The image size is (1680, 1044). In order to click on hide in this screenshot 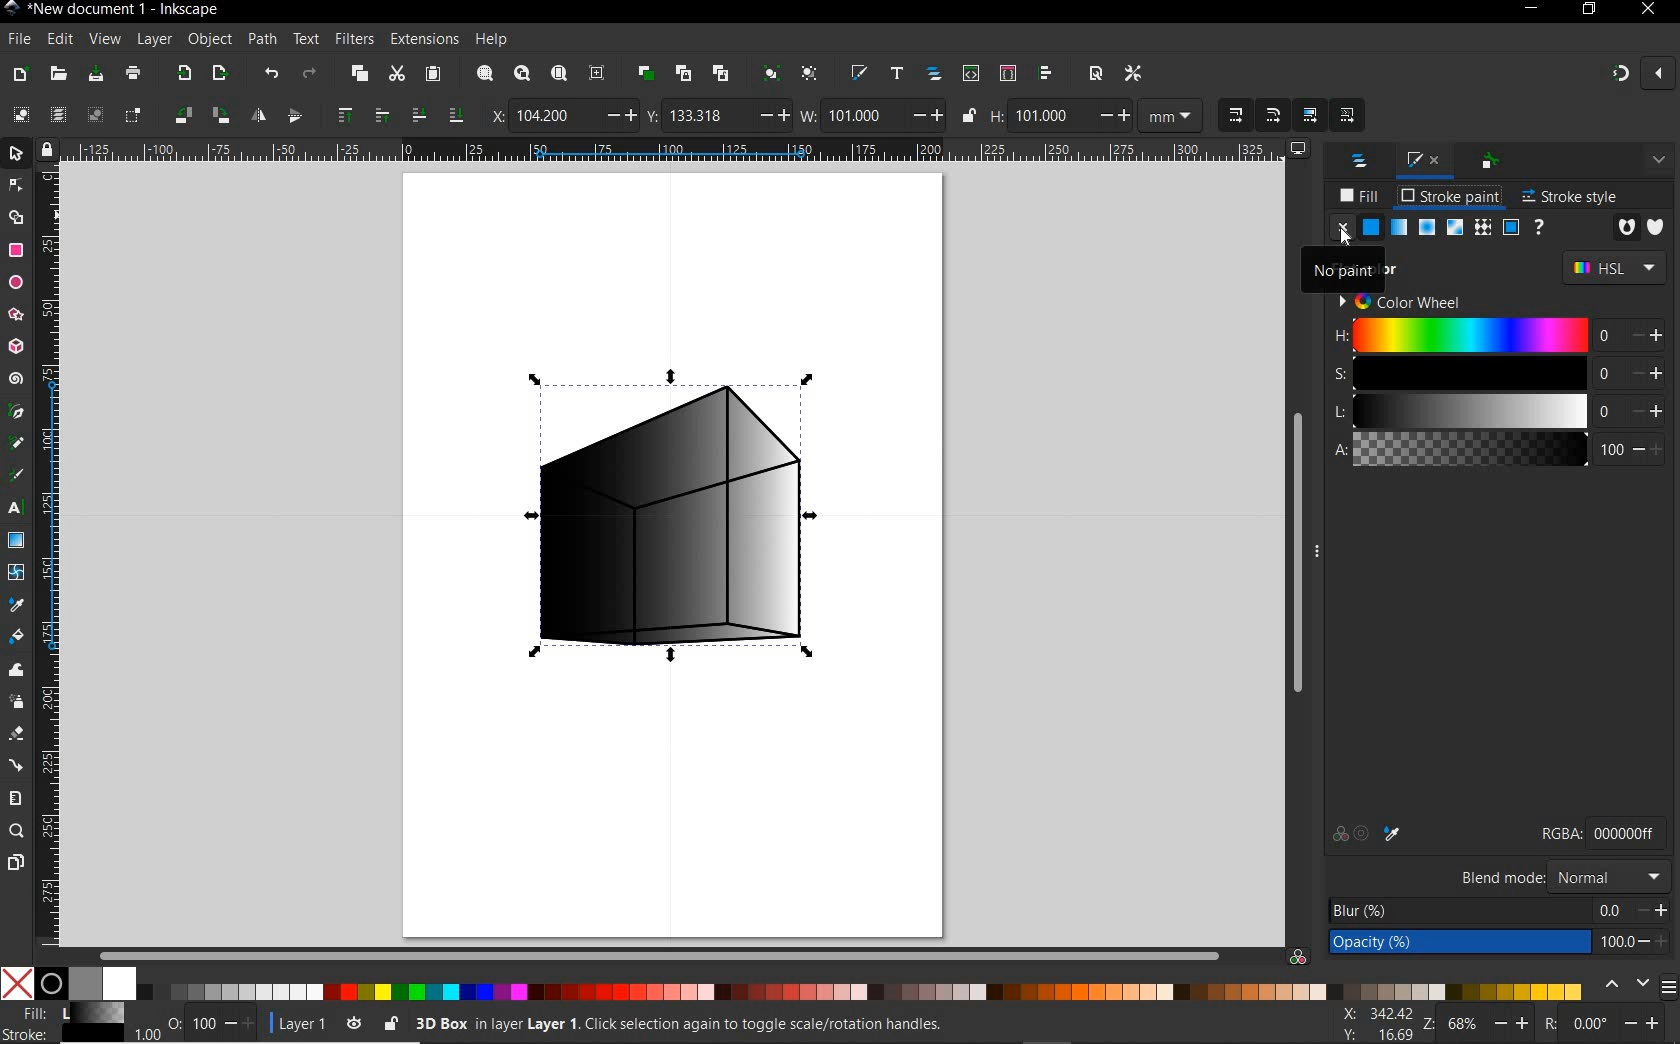, I will do `click(1323, 551)`.